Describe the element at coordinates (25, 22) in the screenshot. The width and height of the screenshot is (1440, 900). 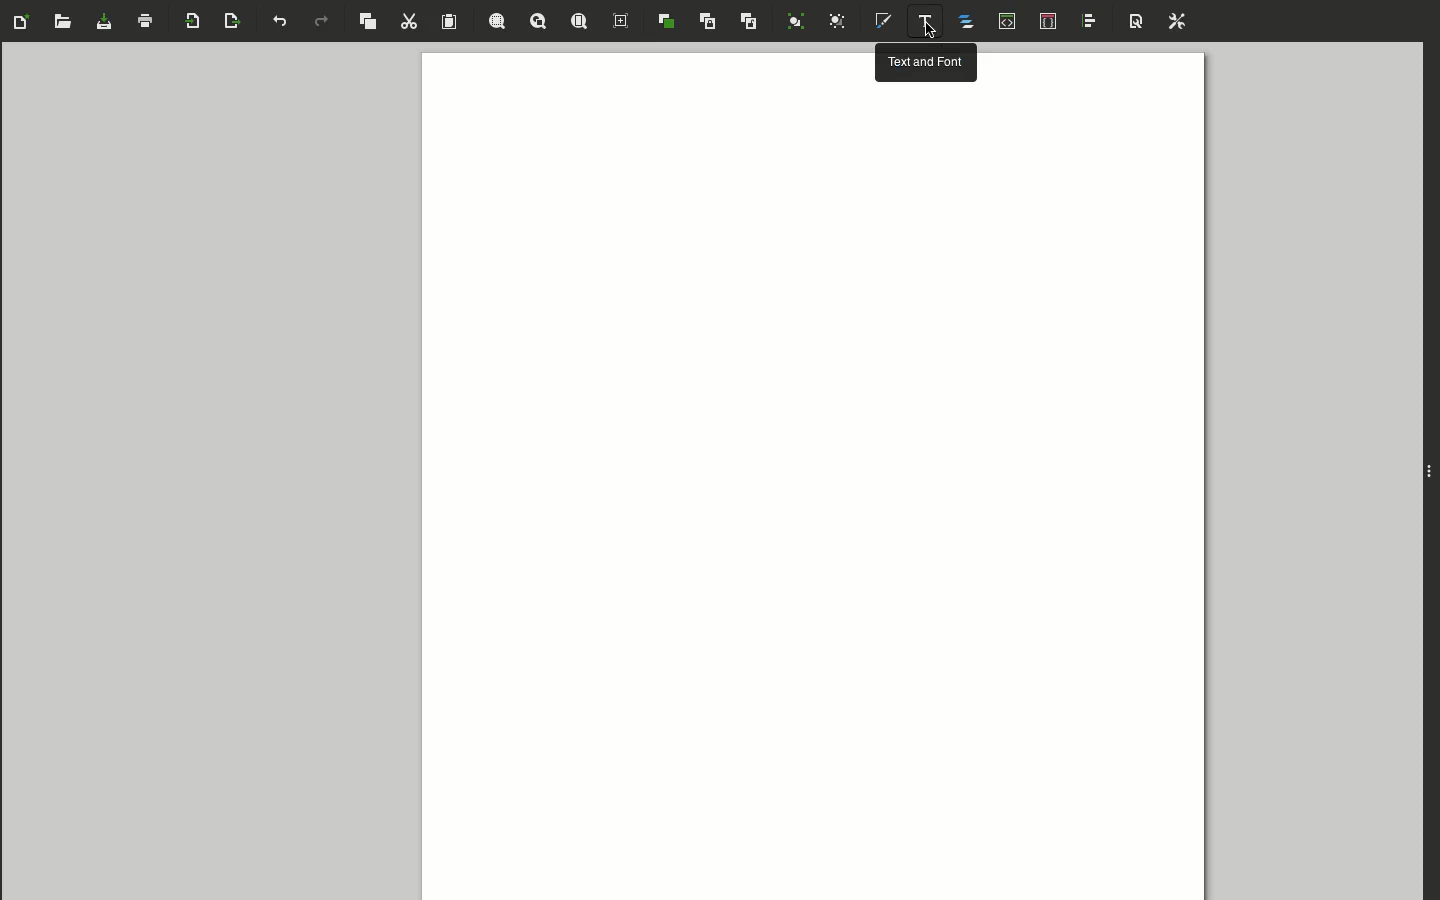
I see `Create new document` at that location.